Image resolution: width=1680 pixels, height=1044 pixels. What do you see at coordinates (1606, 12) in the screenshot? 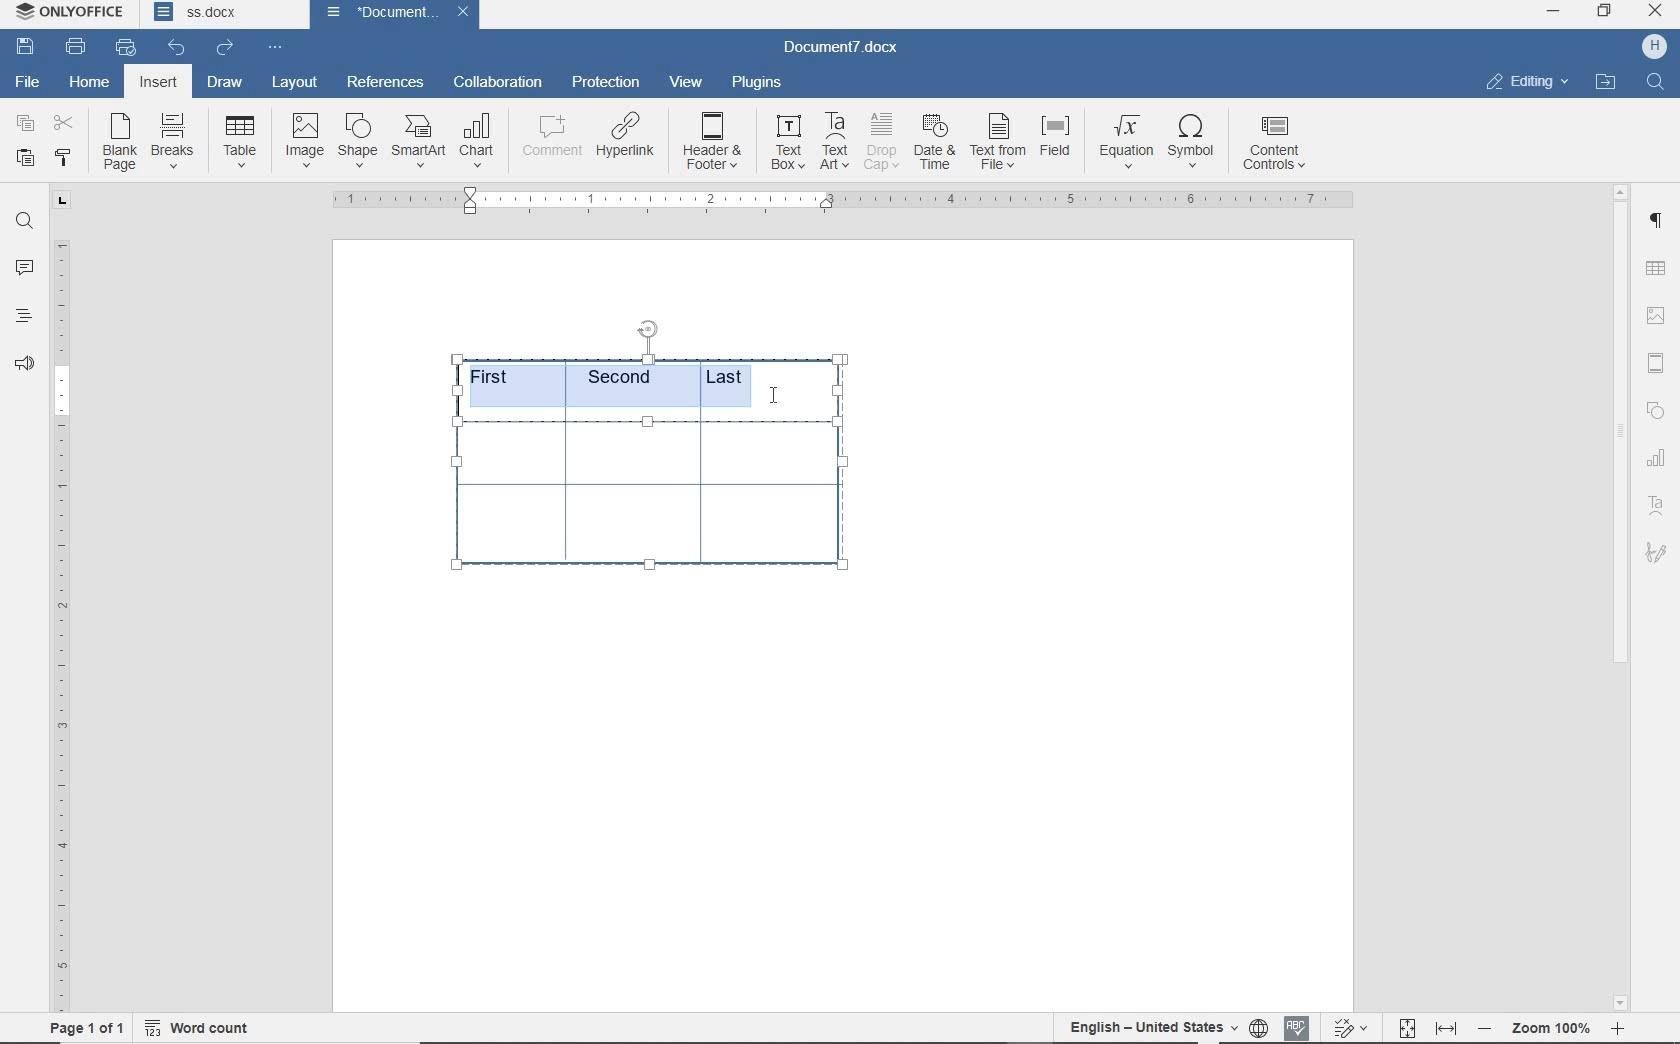
I see `RESTORE DOWN` at bounding box center [1606, 12].